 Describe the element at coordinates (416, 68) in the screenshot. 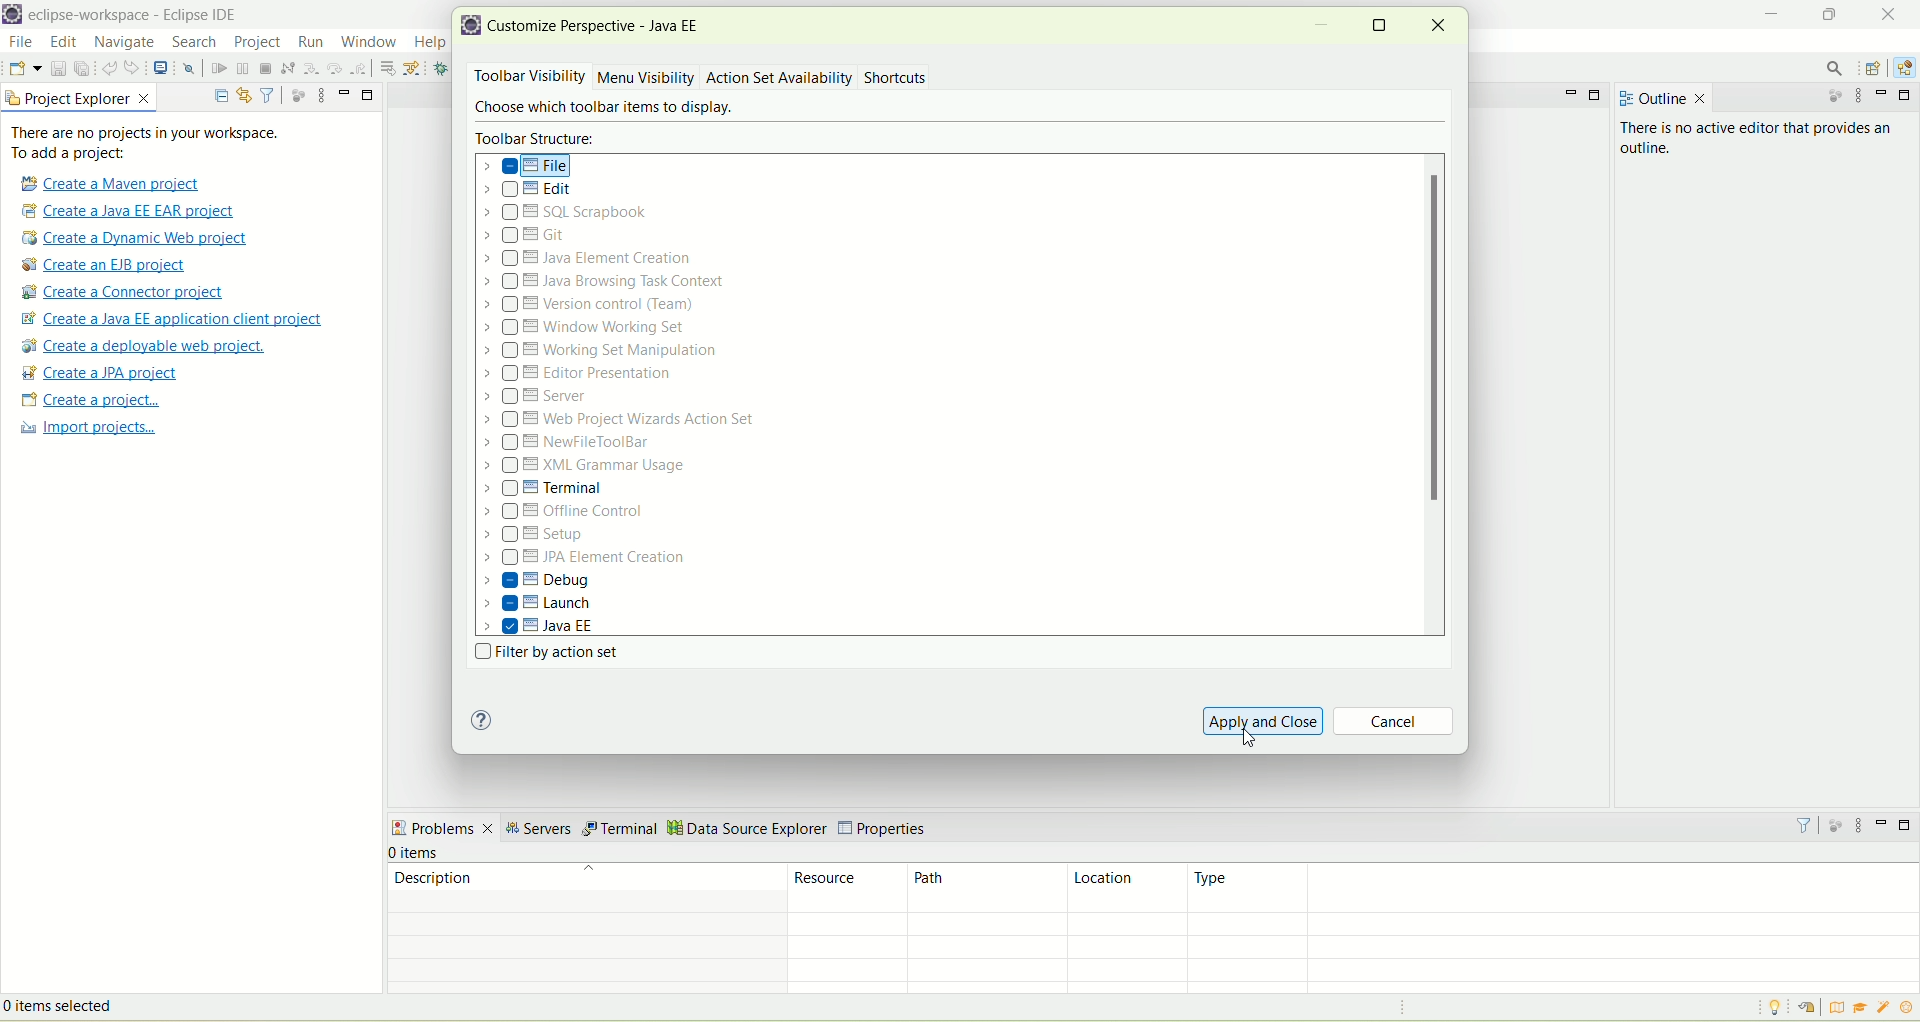

I see `use step filter` at that location.